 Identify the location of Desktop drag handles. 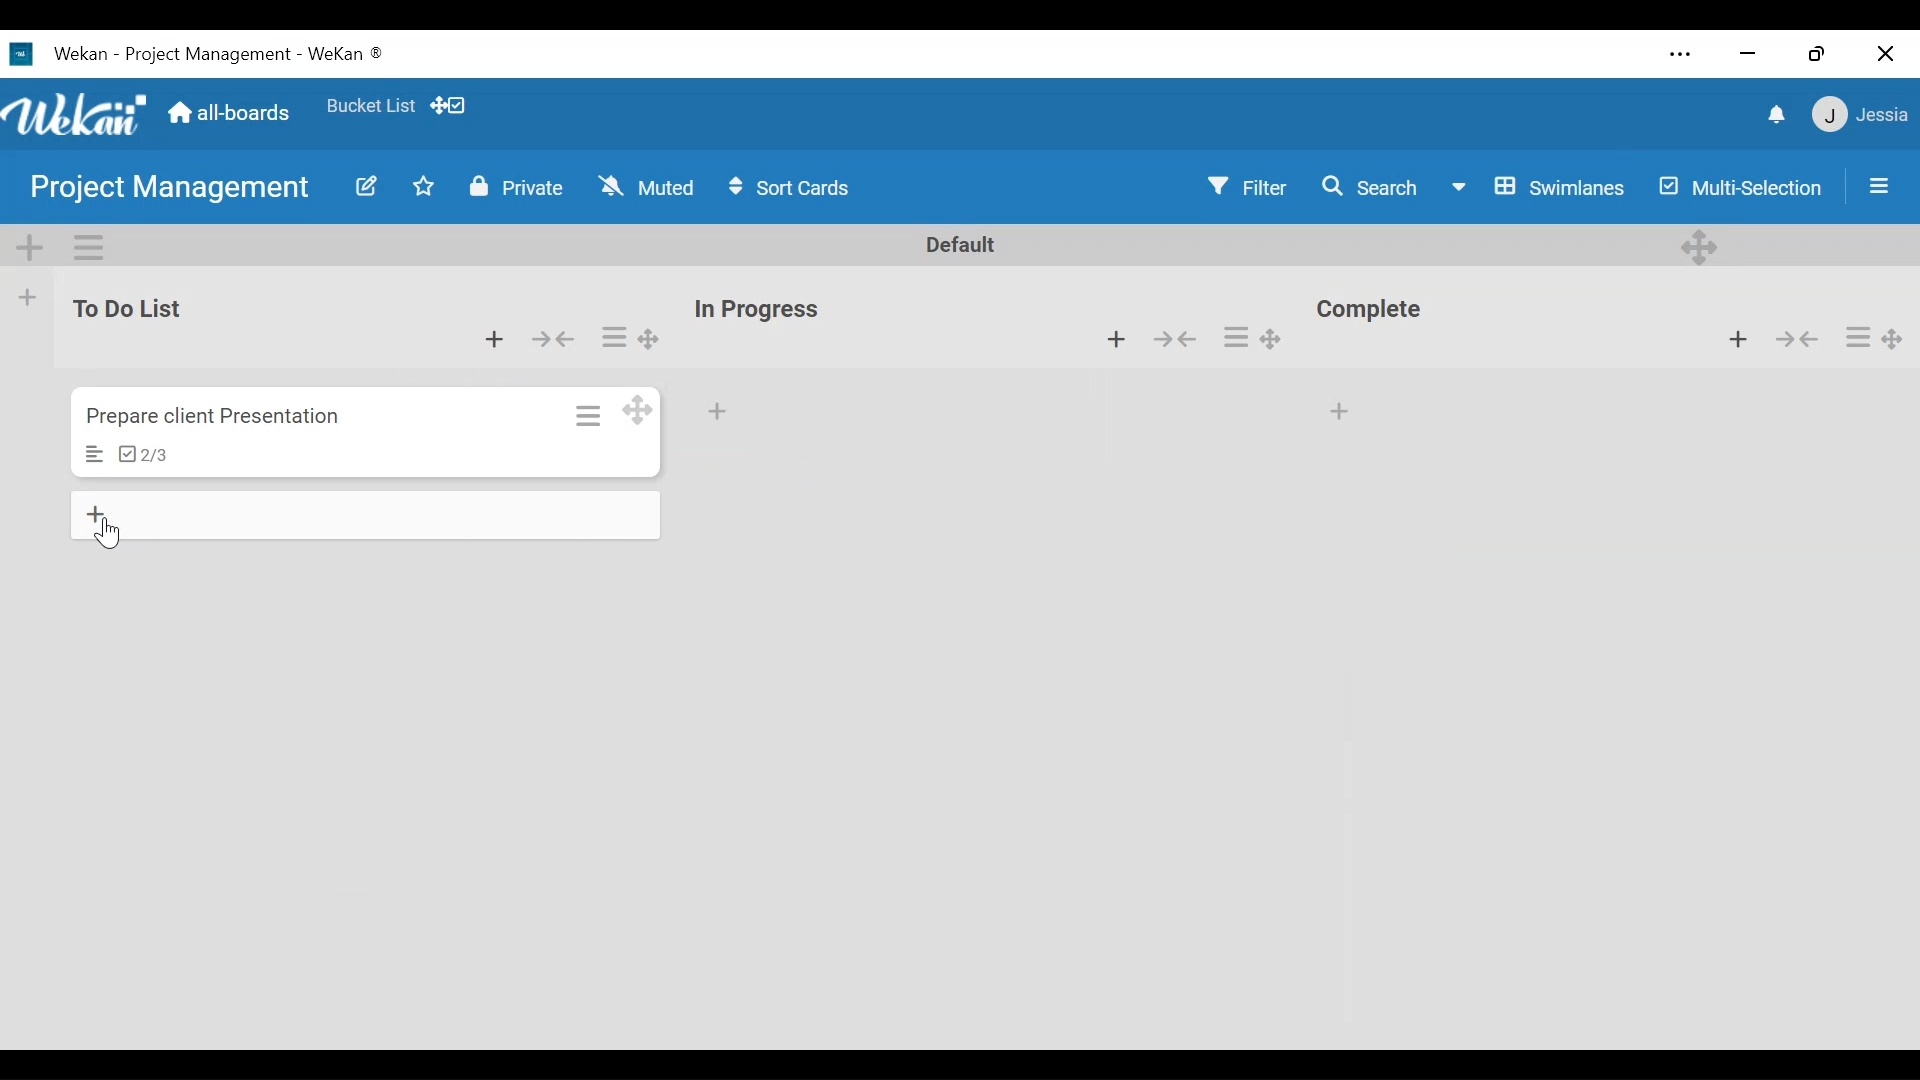
(646, 339).